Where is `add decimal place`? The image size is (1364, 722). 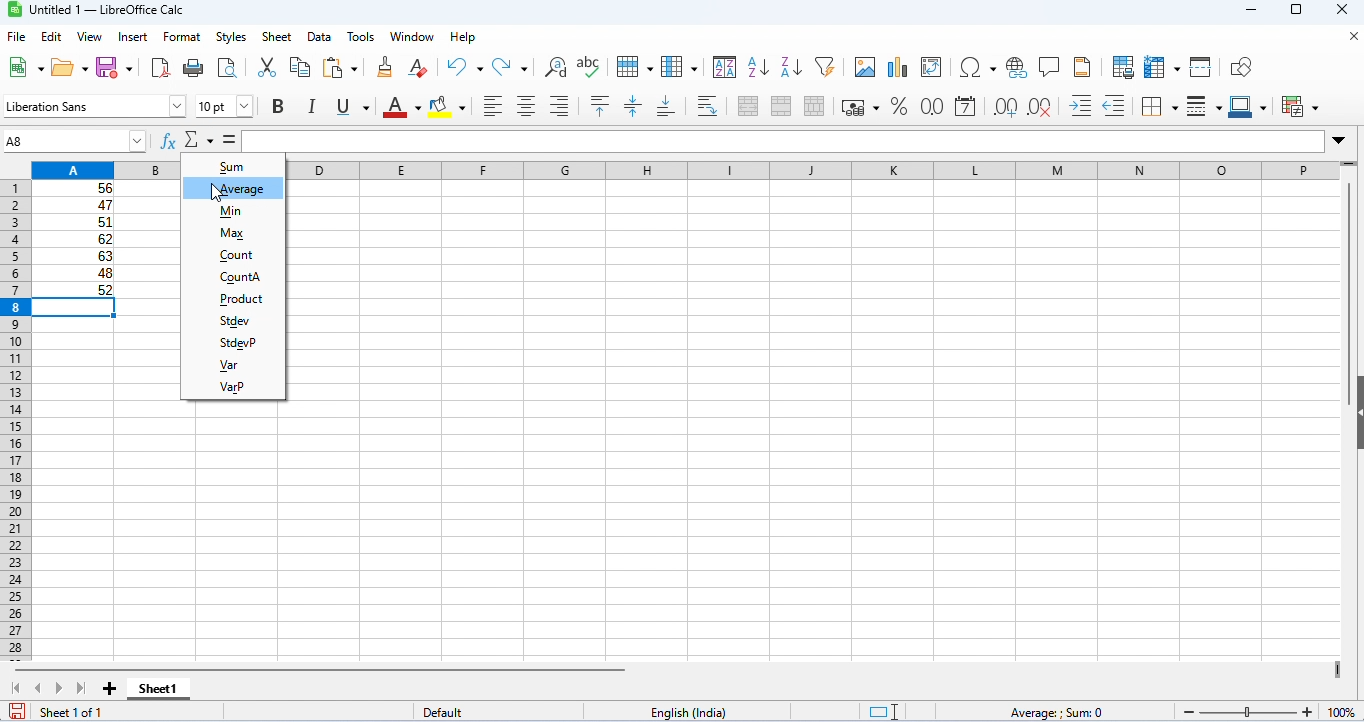 add decimal place is located at coordinates (1004, 107).